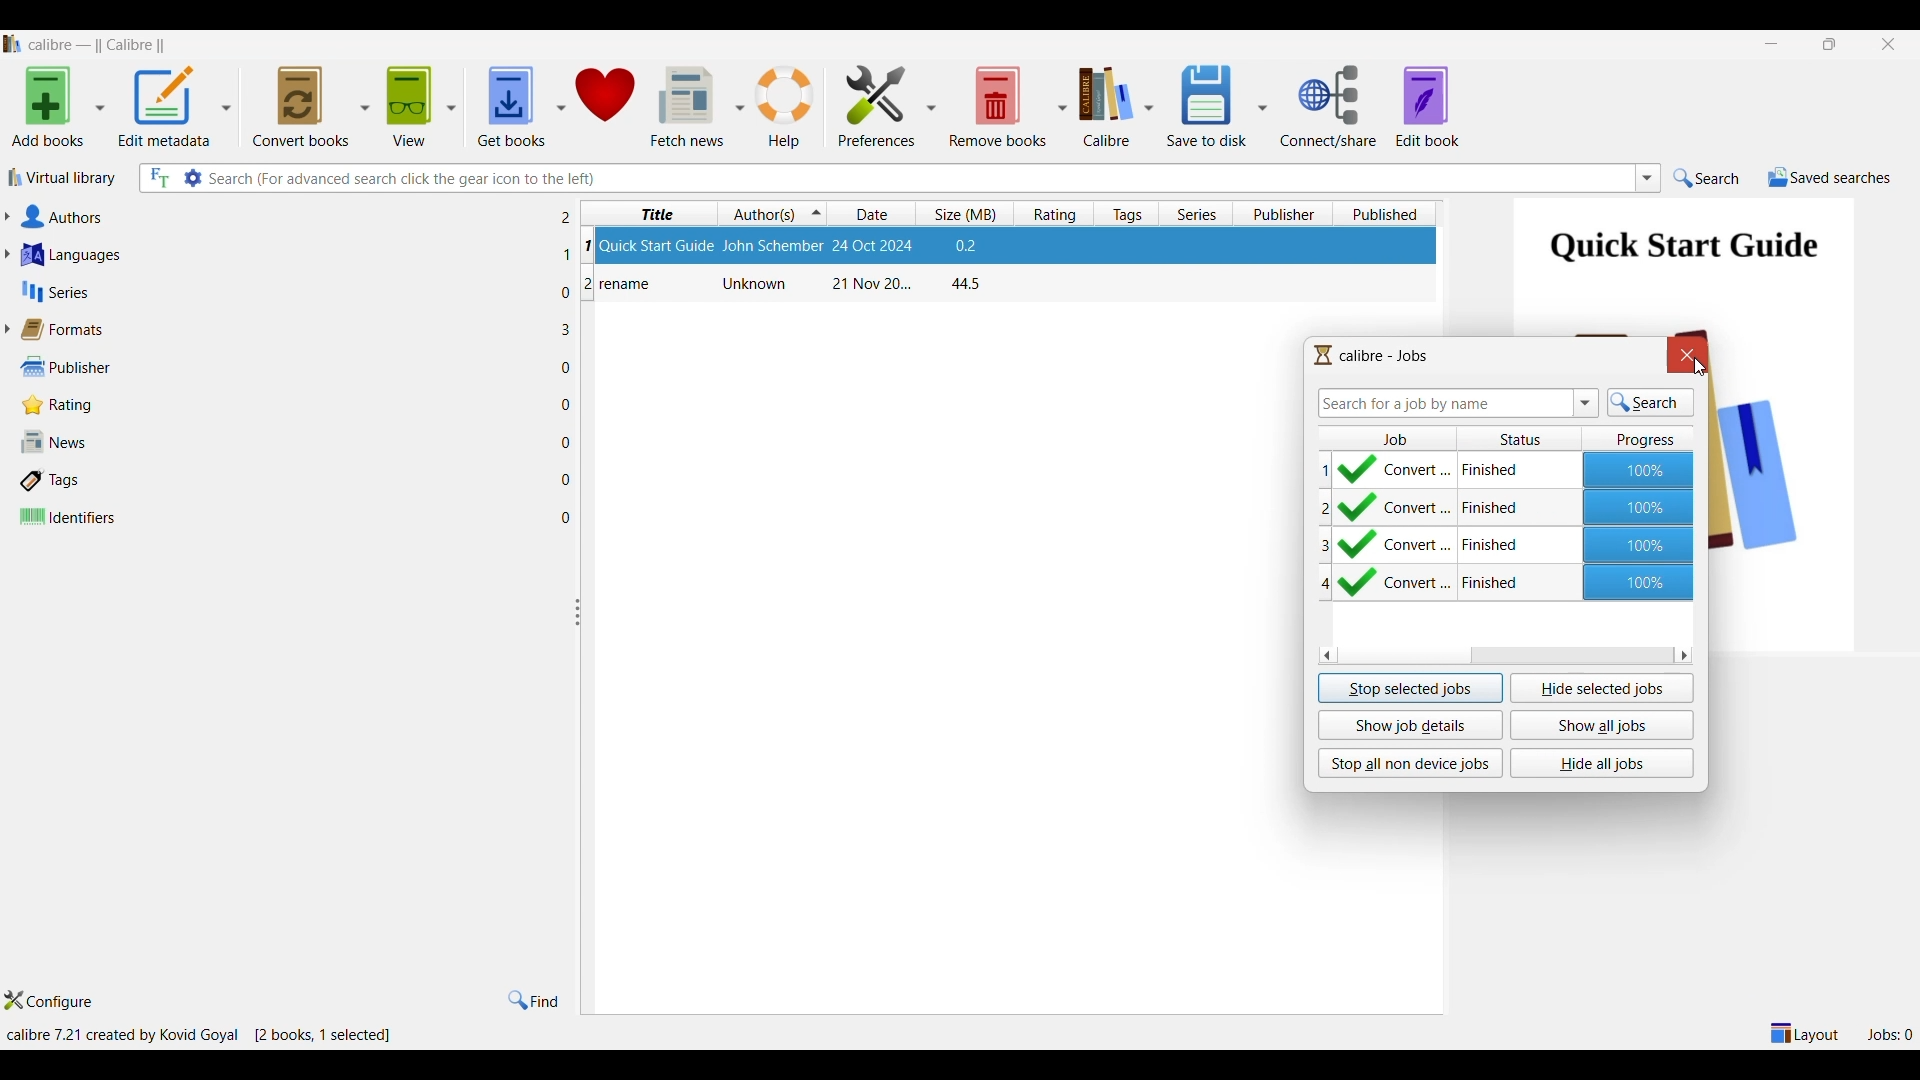 Image resolution: width=1920 pixels, height=1080 pixels. Describe the element at coordinates (1148, 108) in the screenshot. I see `Calibre options` at that location.